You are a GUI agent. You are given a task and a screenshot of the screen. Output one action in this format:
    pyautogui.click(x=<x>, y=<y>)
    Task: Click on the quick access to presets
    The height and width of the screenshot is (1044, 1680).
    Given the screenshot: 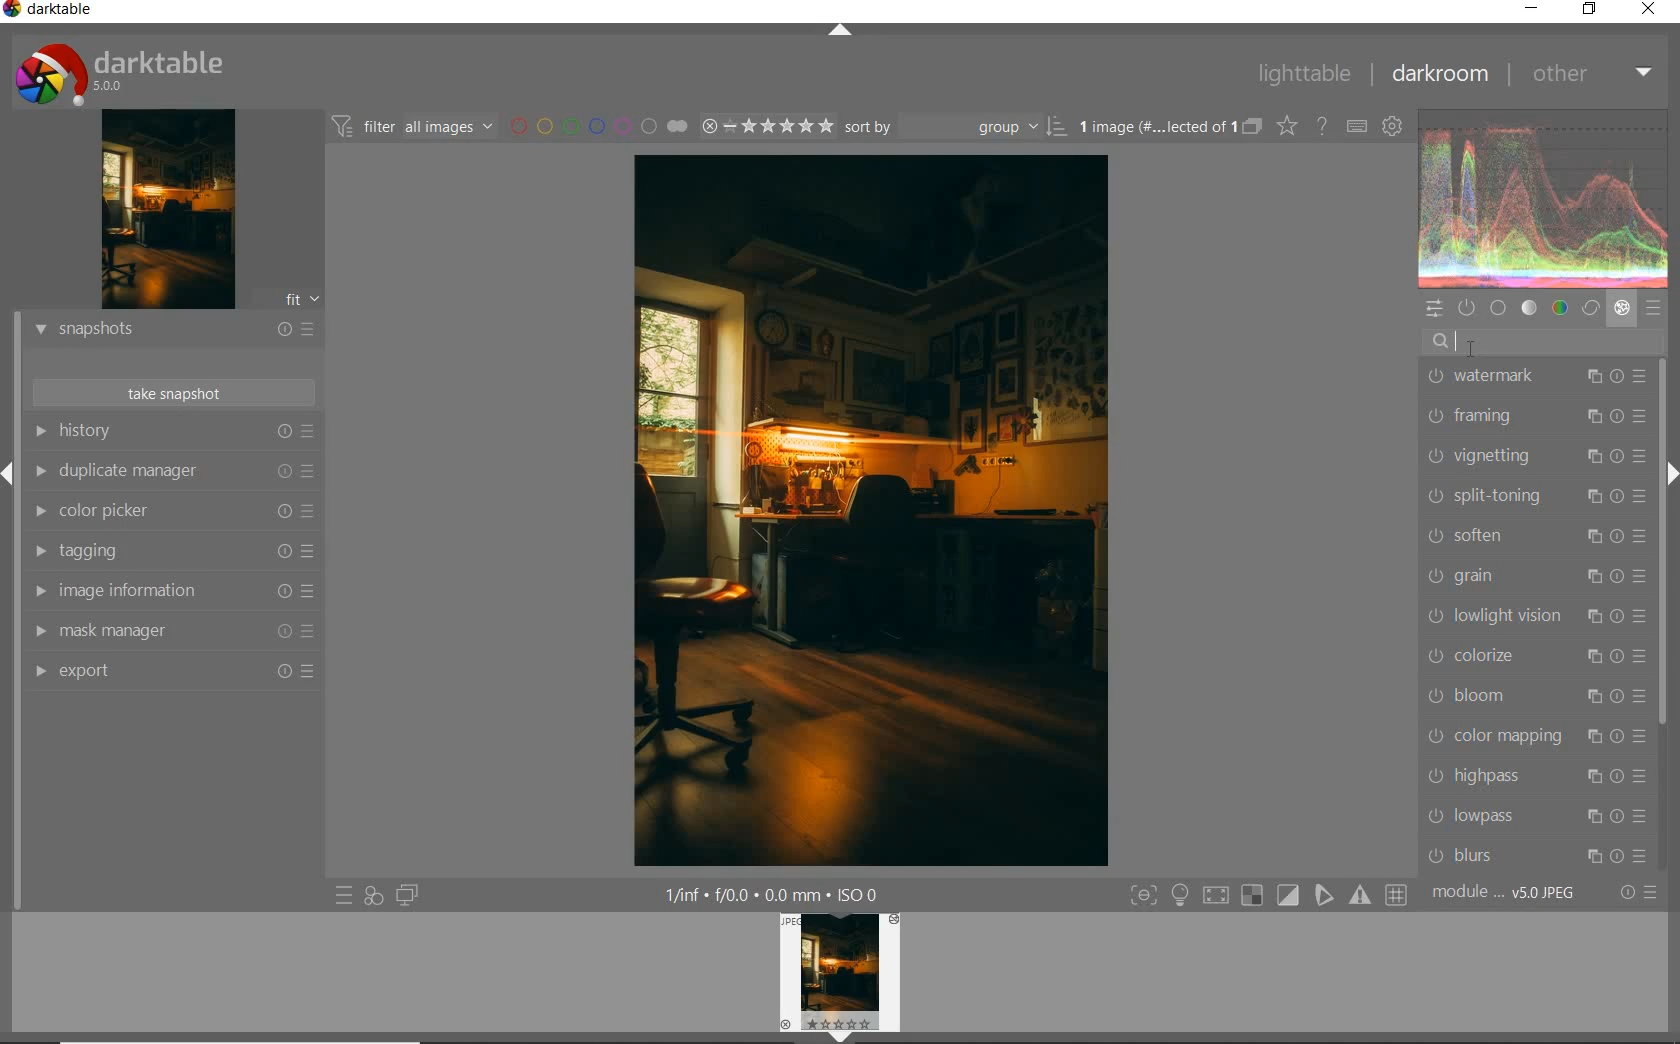 What is the action you would take?
    pyautogui.click(x=340, y=895)
    